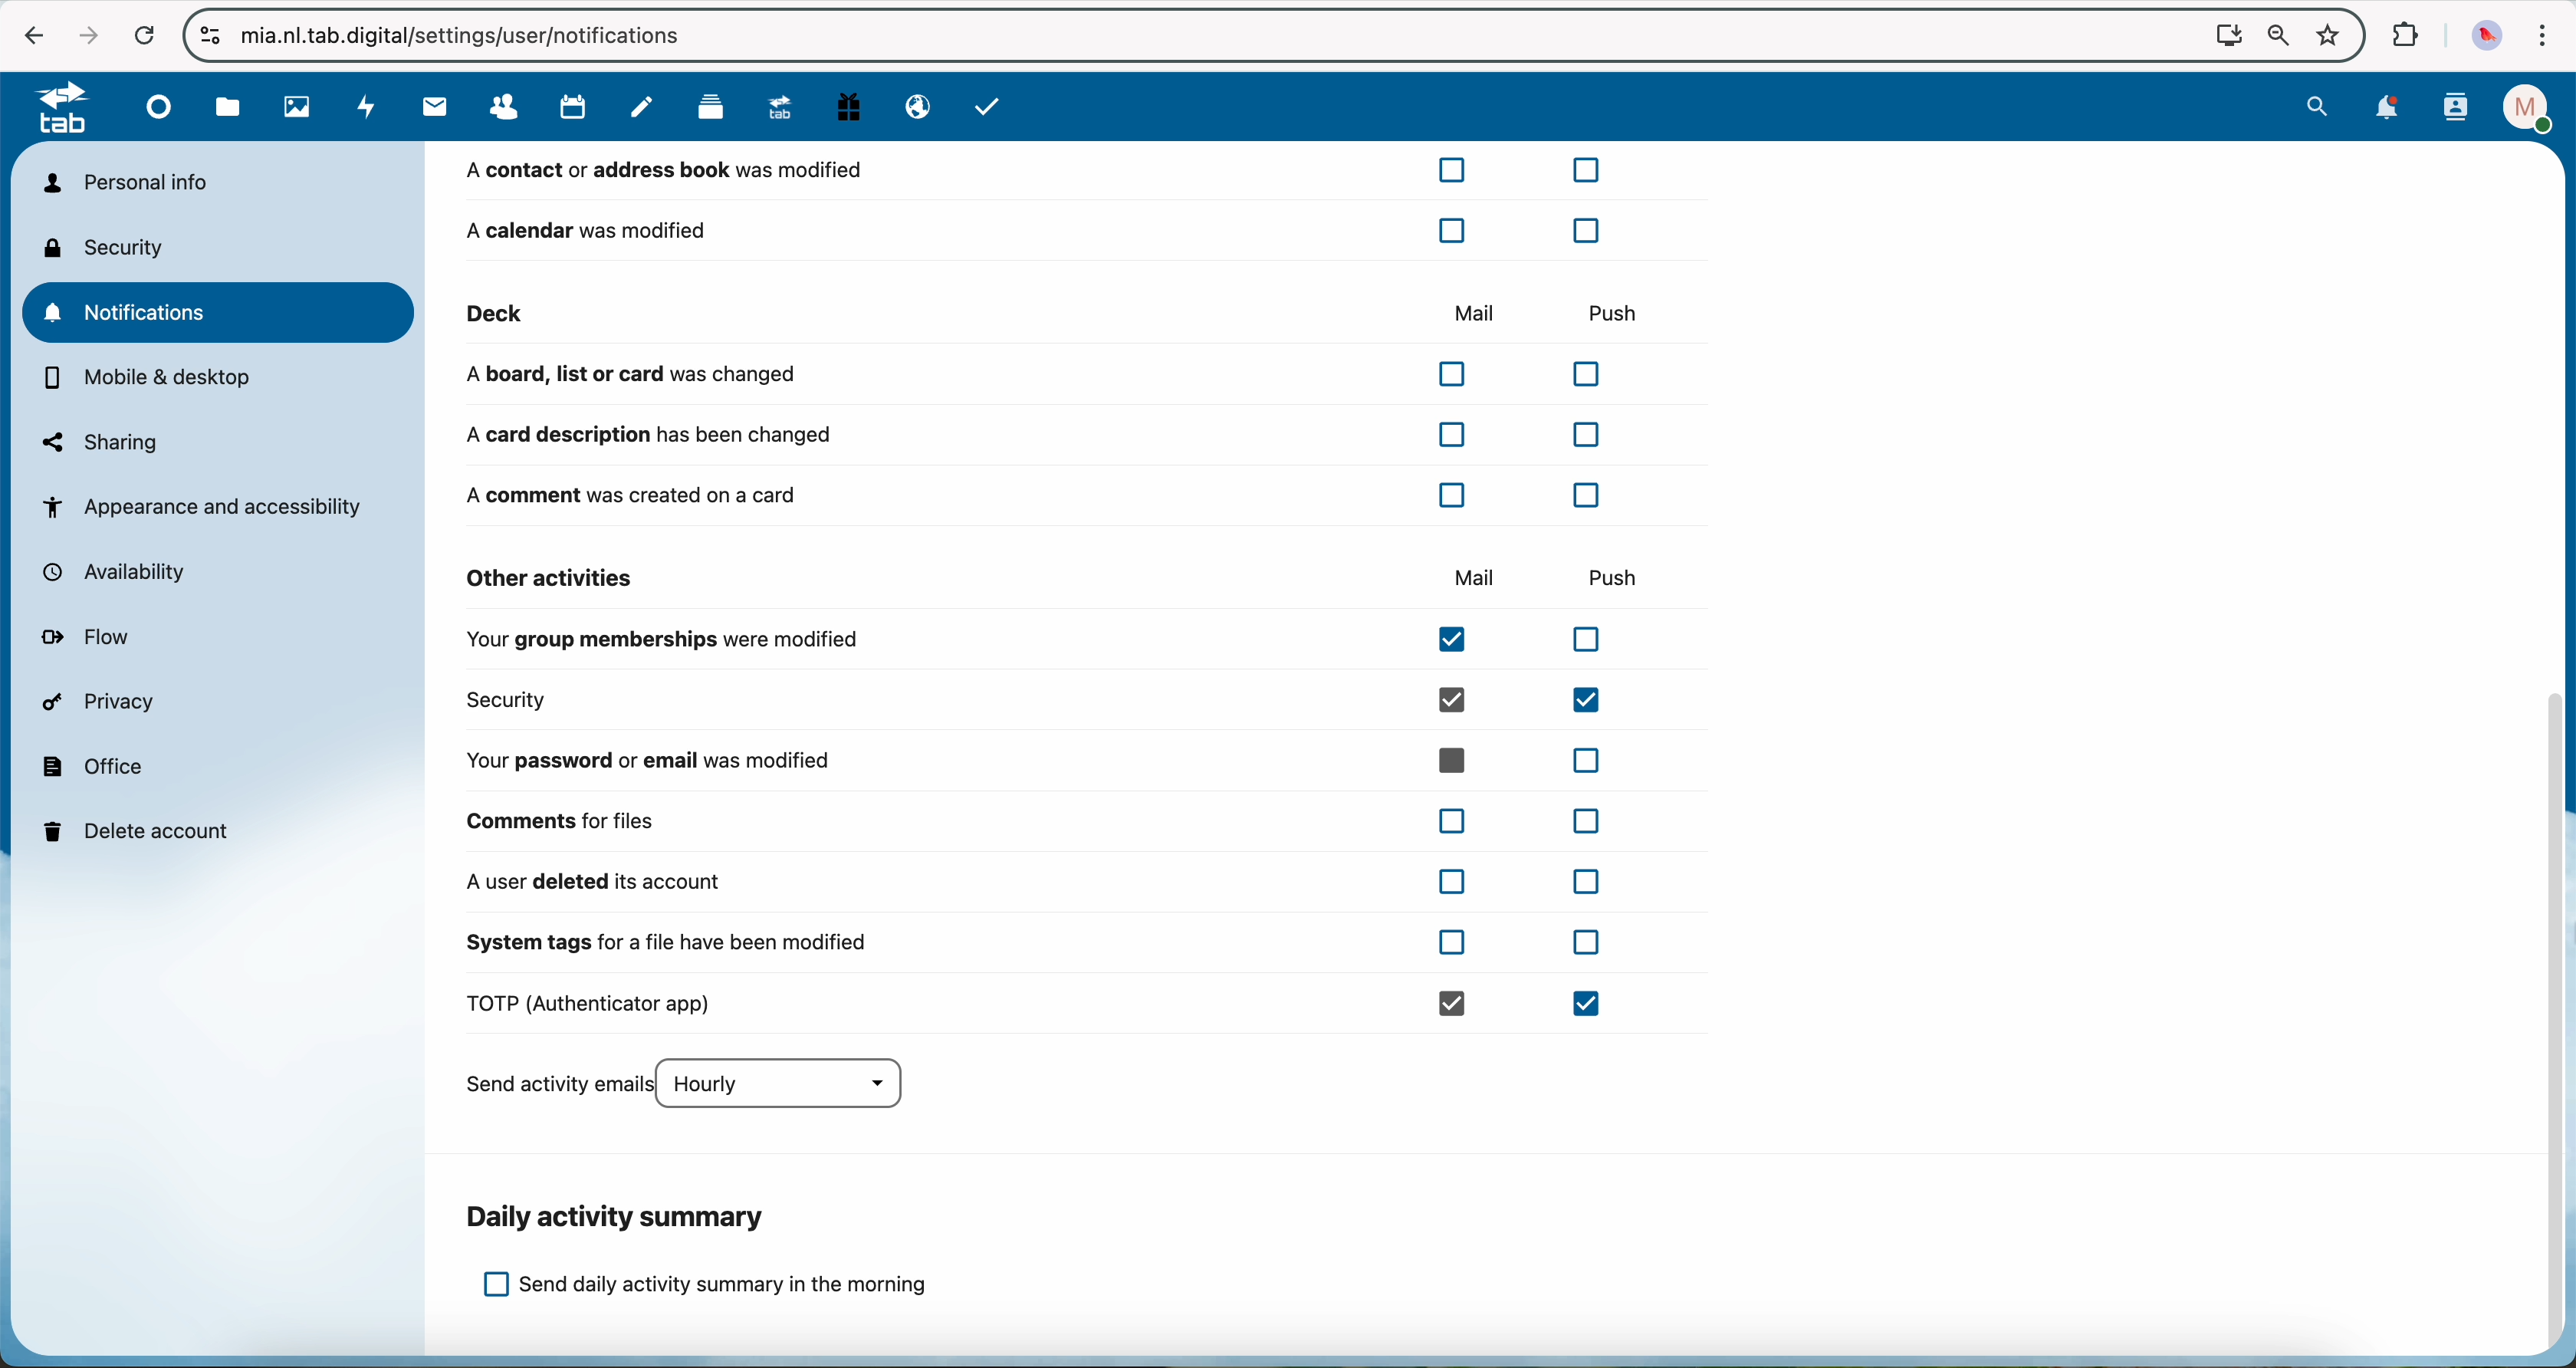  Describe the element at coordinates (95, 765) in the screenshot. I see `office` at that location.